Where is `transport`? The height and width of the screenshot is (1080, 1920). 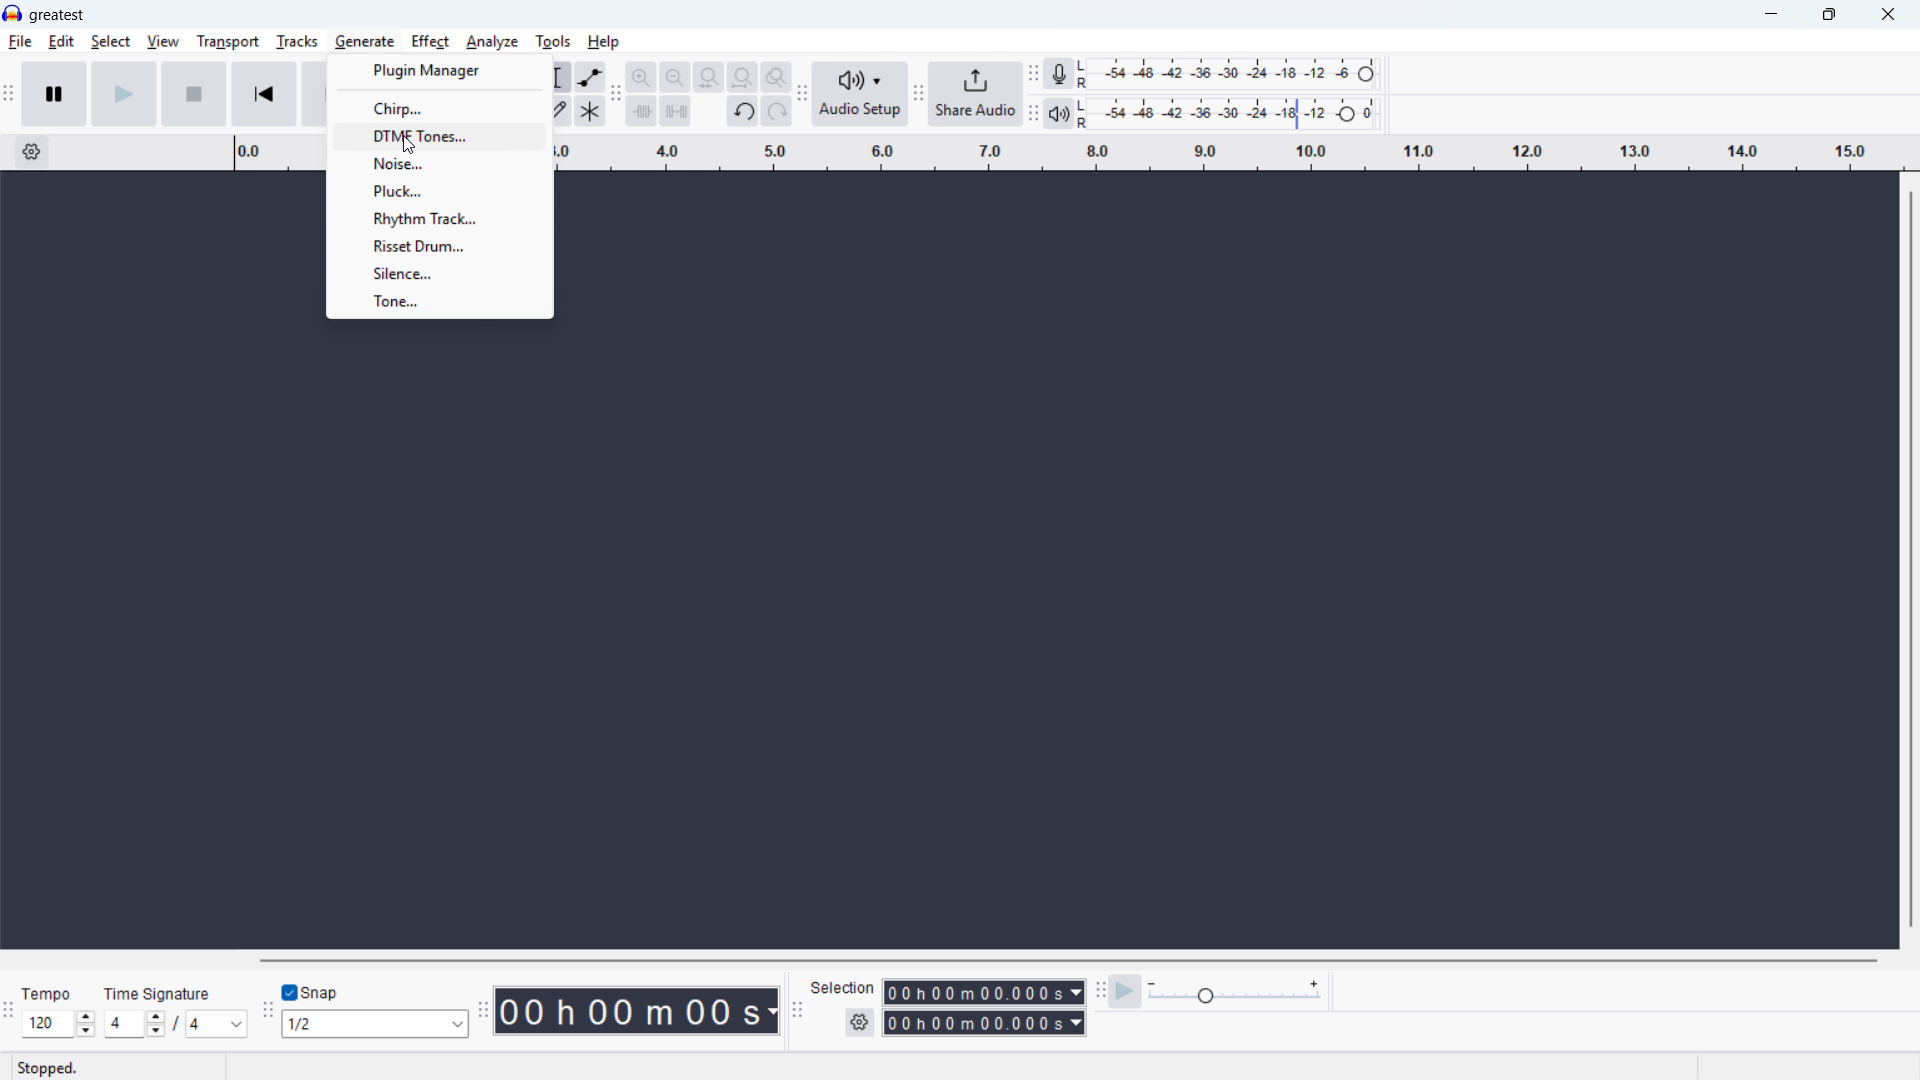 transport is located at coordinates (227, 41).